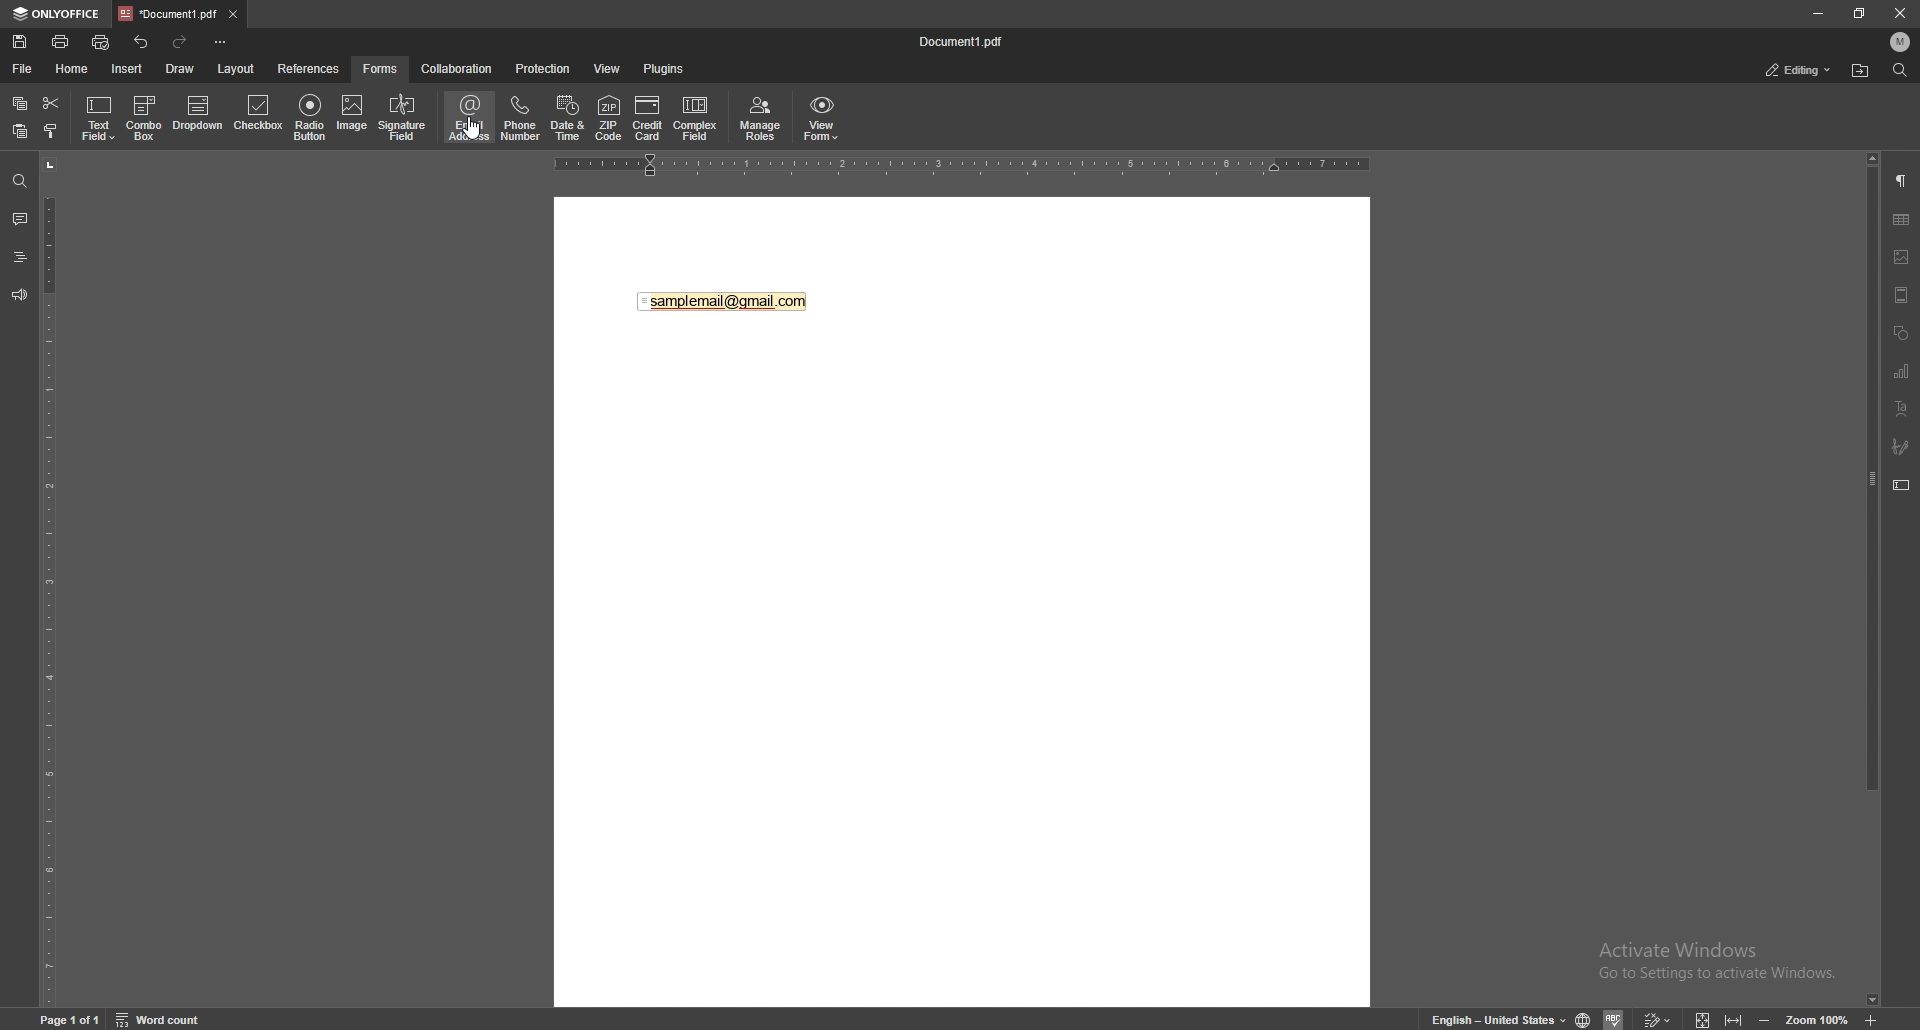 The height and width of the screenshot is (1030, 1920). What do you see at coordinates (19, 257) in the screenshot?
I see `heading` at bounding box center [19, 257].